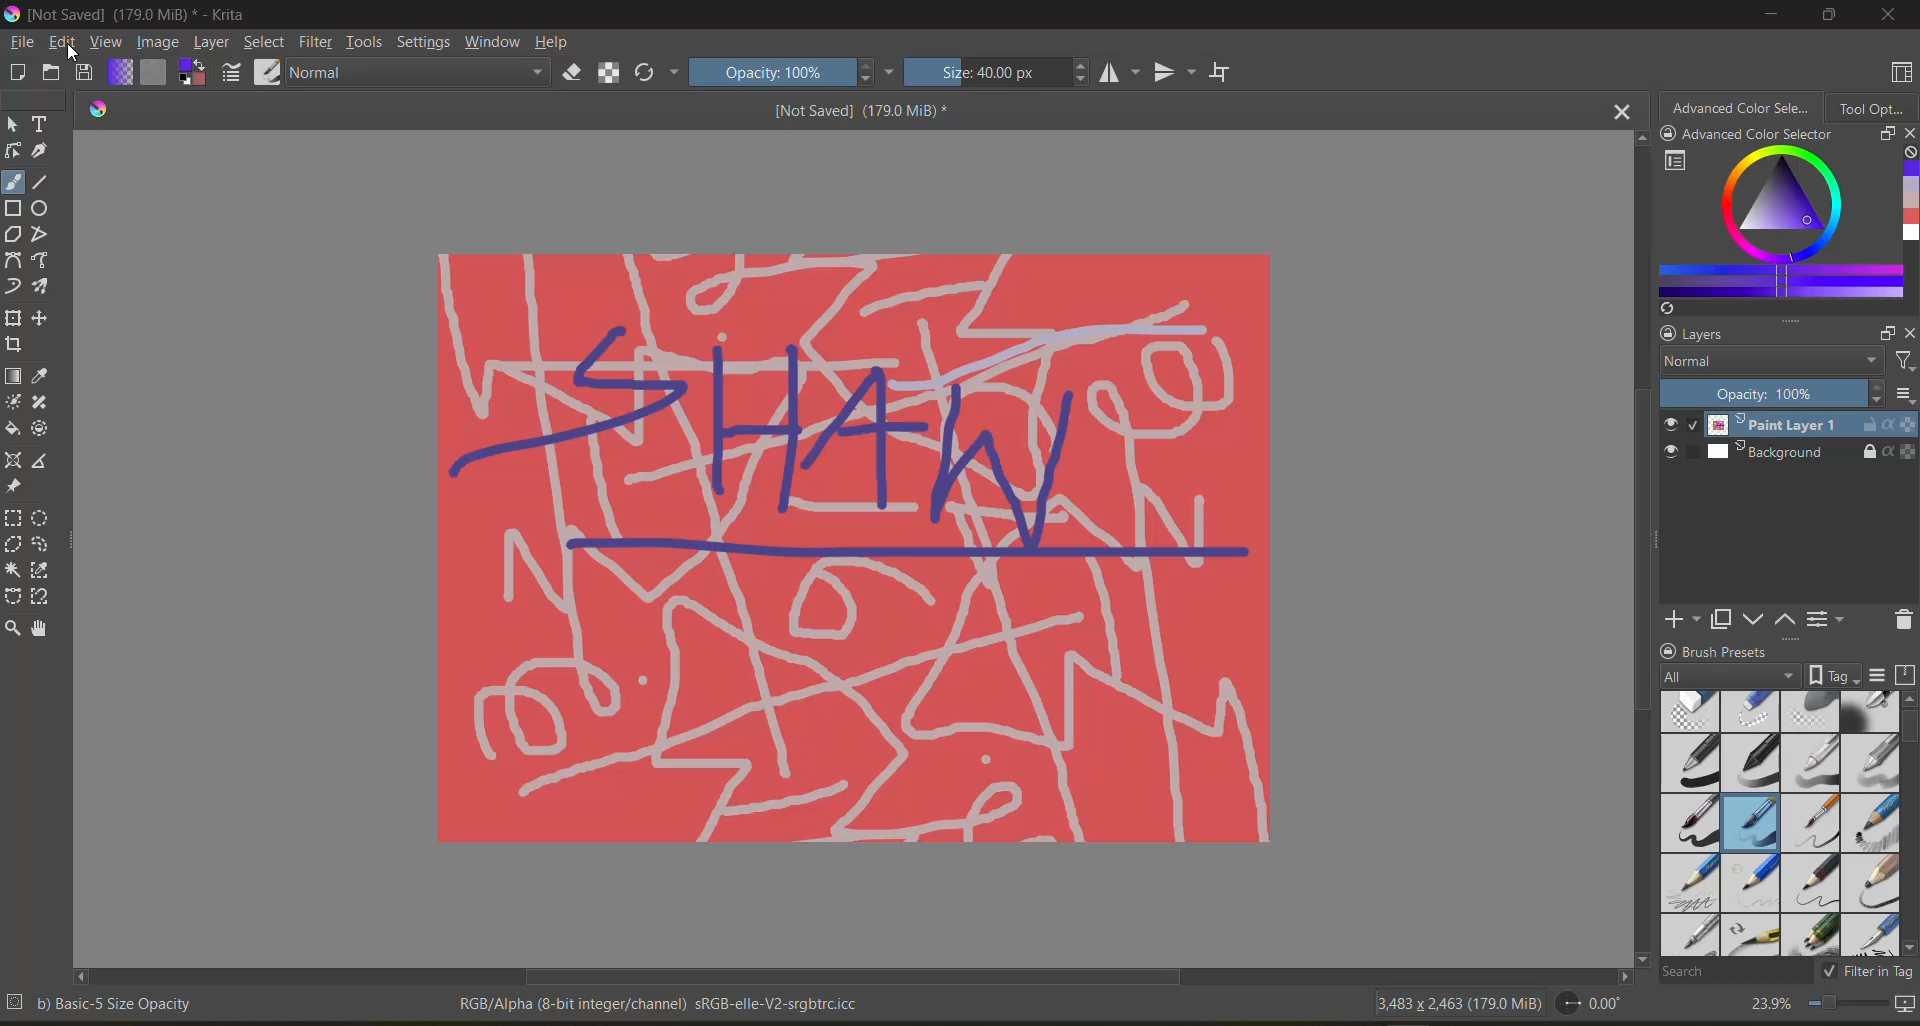  I want to click on mask up, so click(1787, 619).